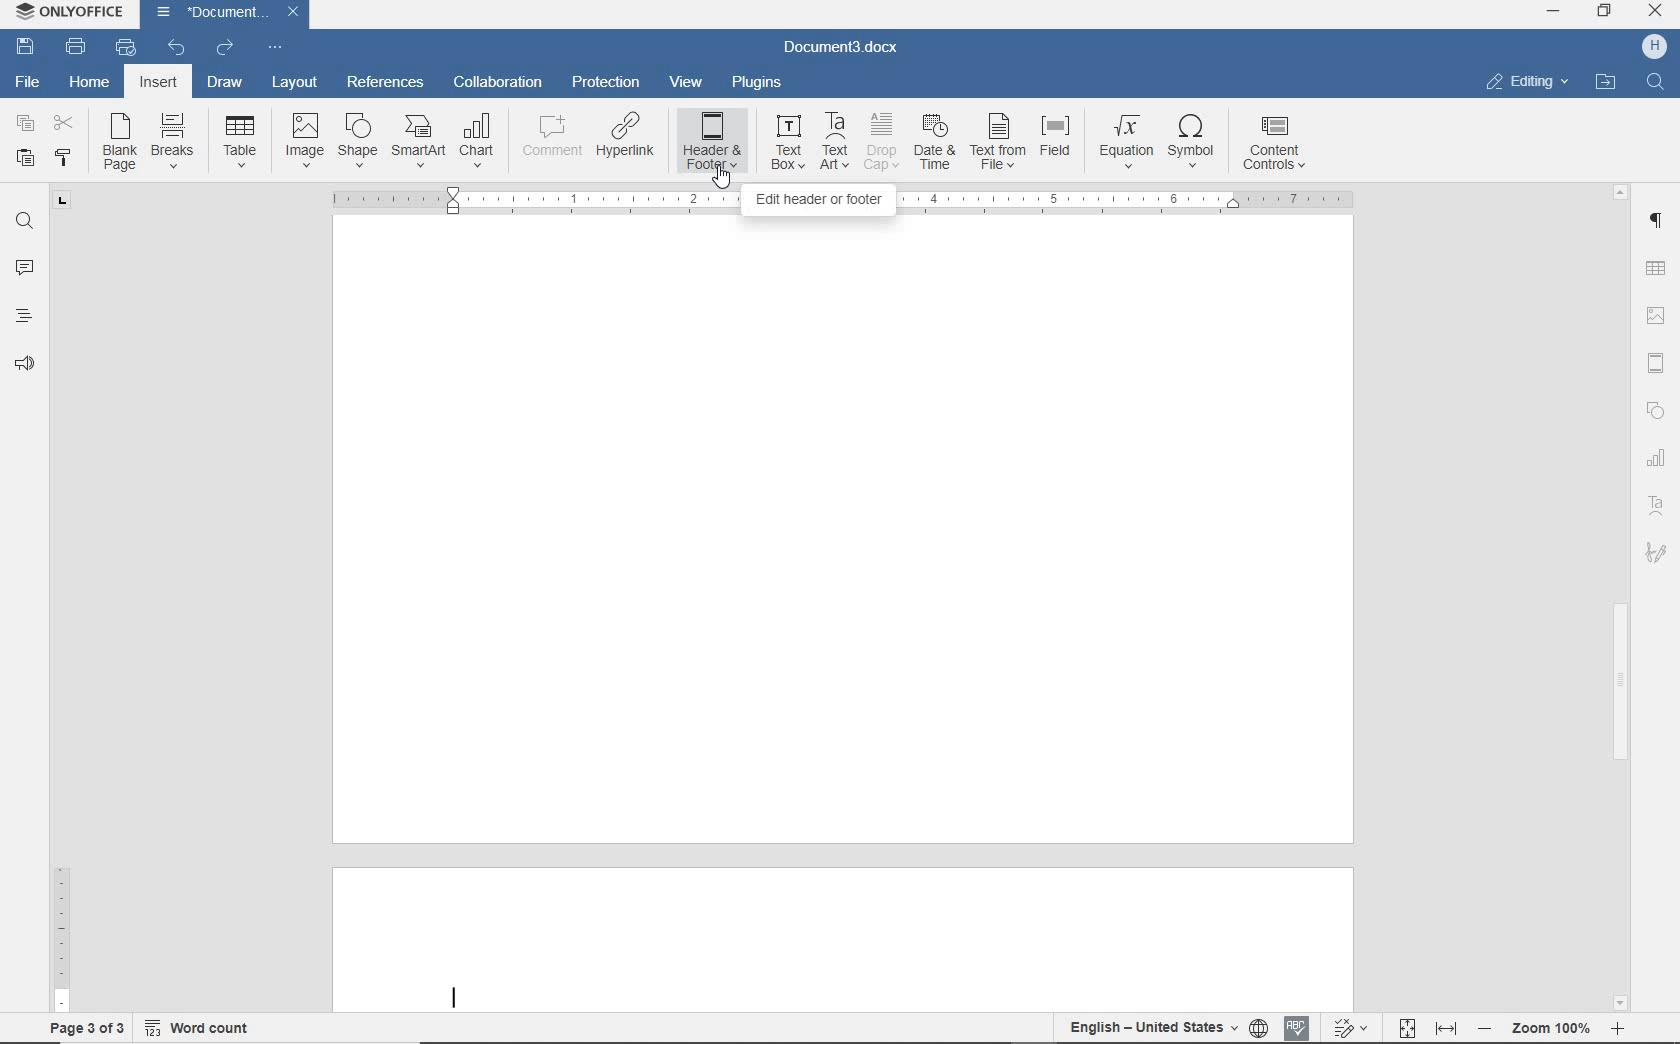  I want to click on PAGE 3 OF 3, so click(83, 1025).